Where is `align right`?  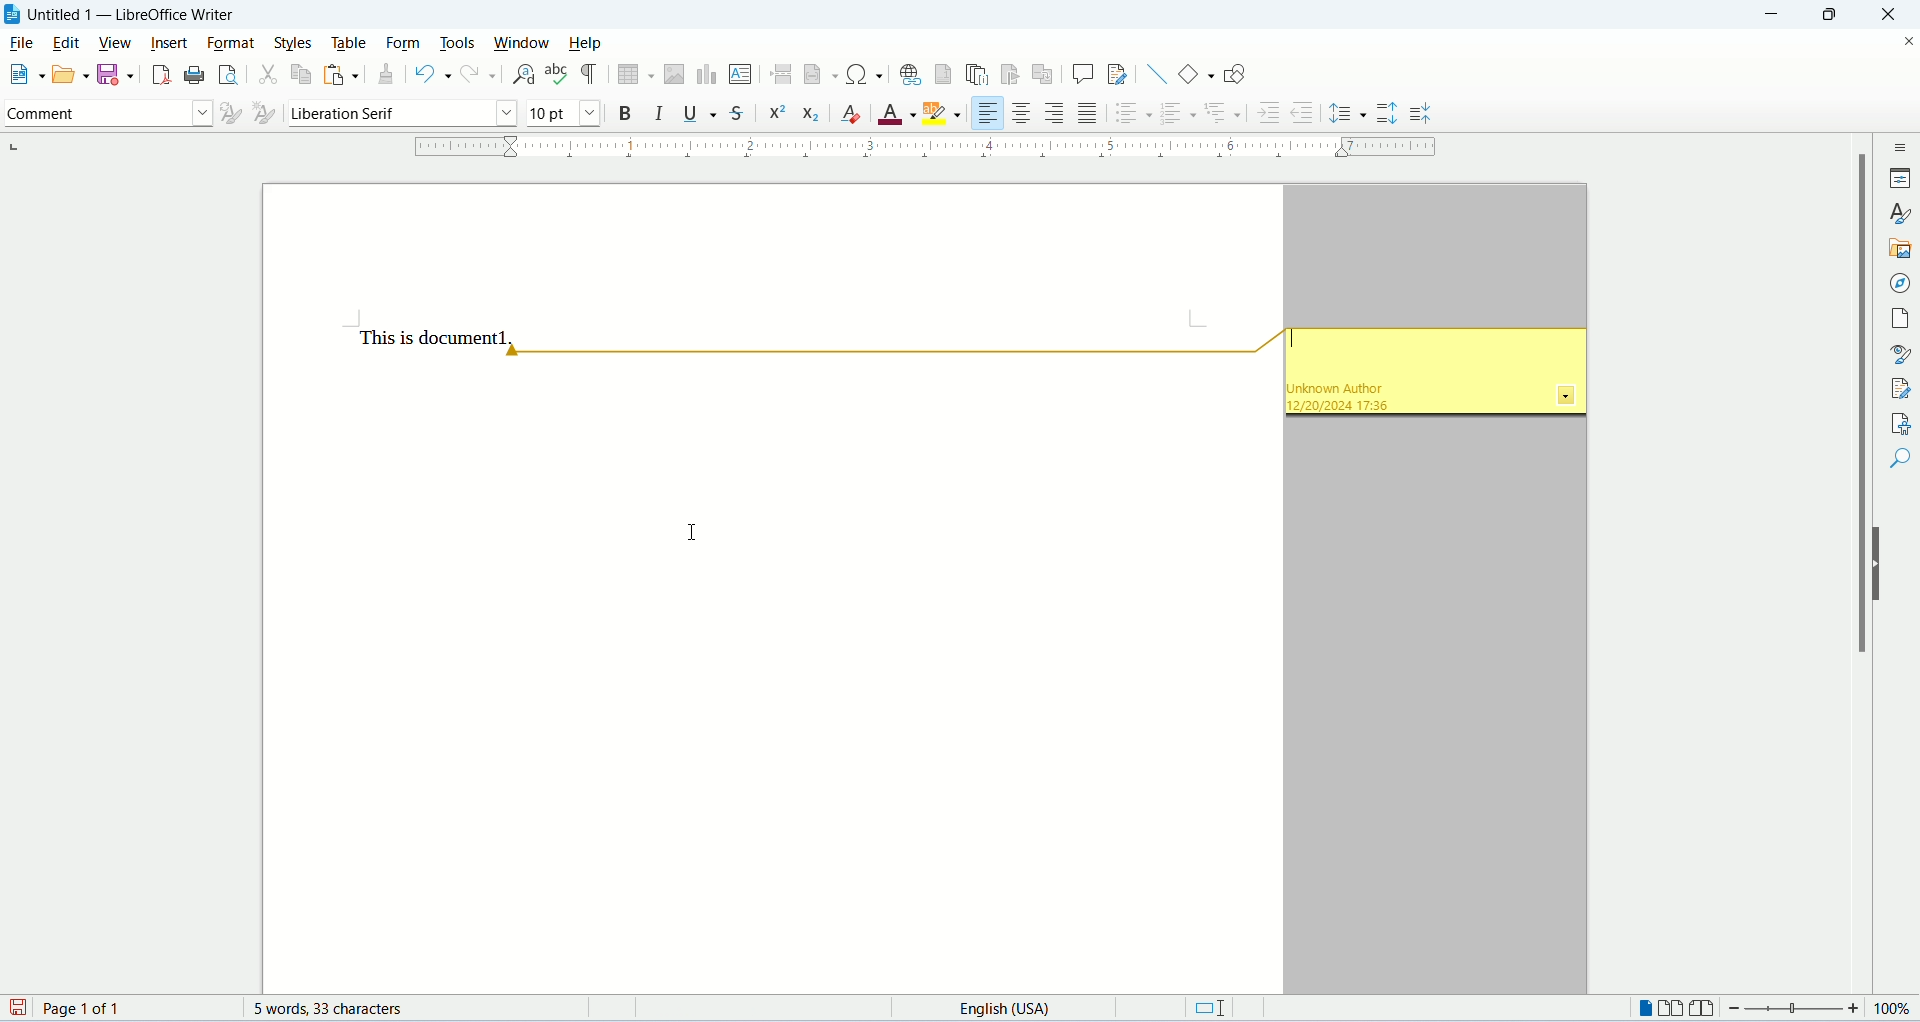
align right is located at coordinates (1055, 114).